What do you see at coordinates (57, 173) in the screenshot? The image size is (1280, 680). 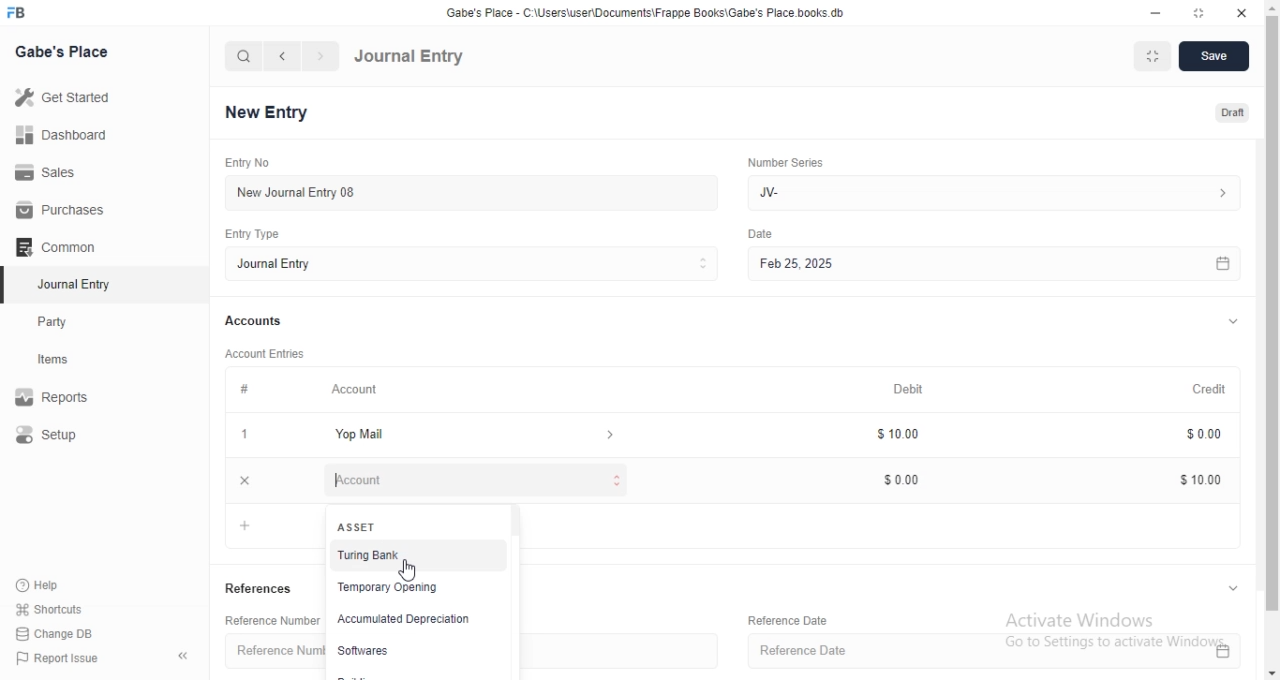 I see `Sales` at bounding box center [57, 173].